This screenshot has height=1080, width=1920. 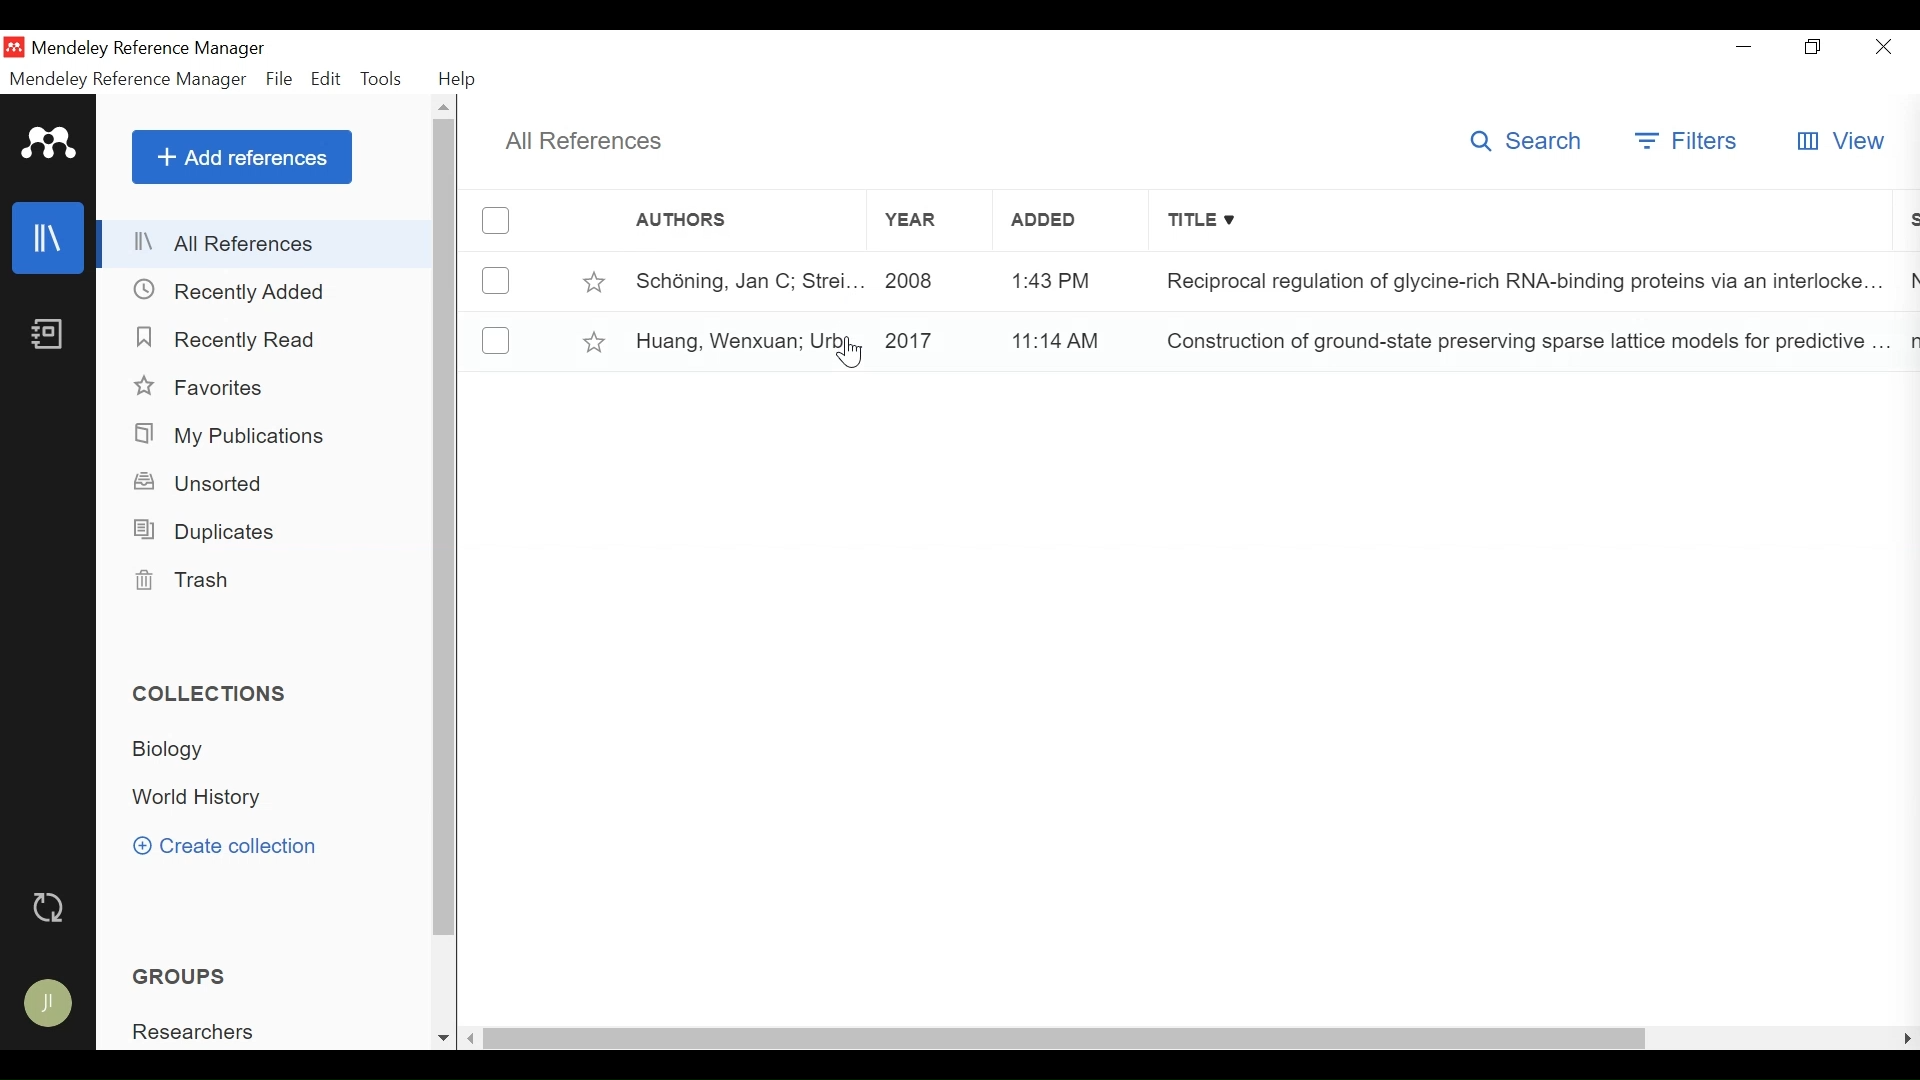 What do you see at coordinates (1522, 279) in the screenshot?
I see `Title` at bounding box center [1522, 279].